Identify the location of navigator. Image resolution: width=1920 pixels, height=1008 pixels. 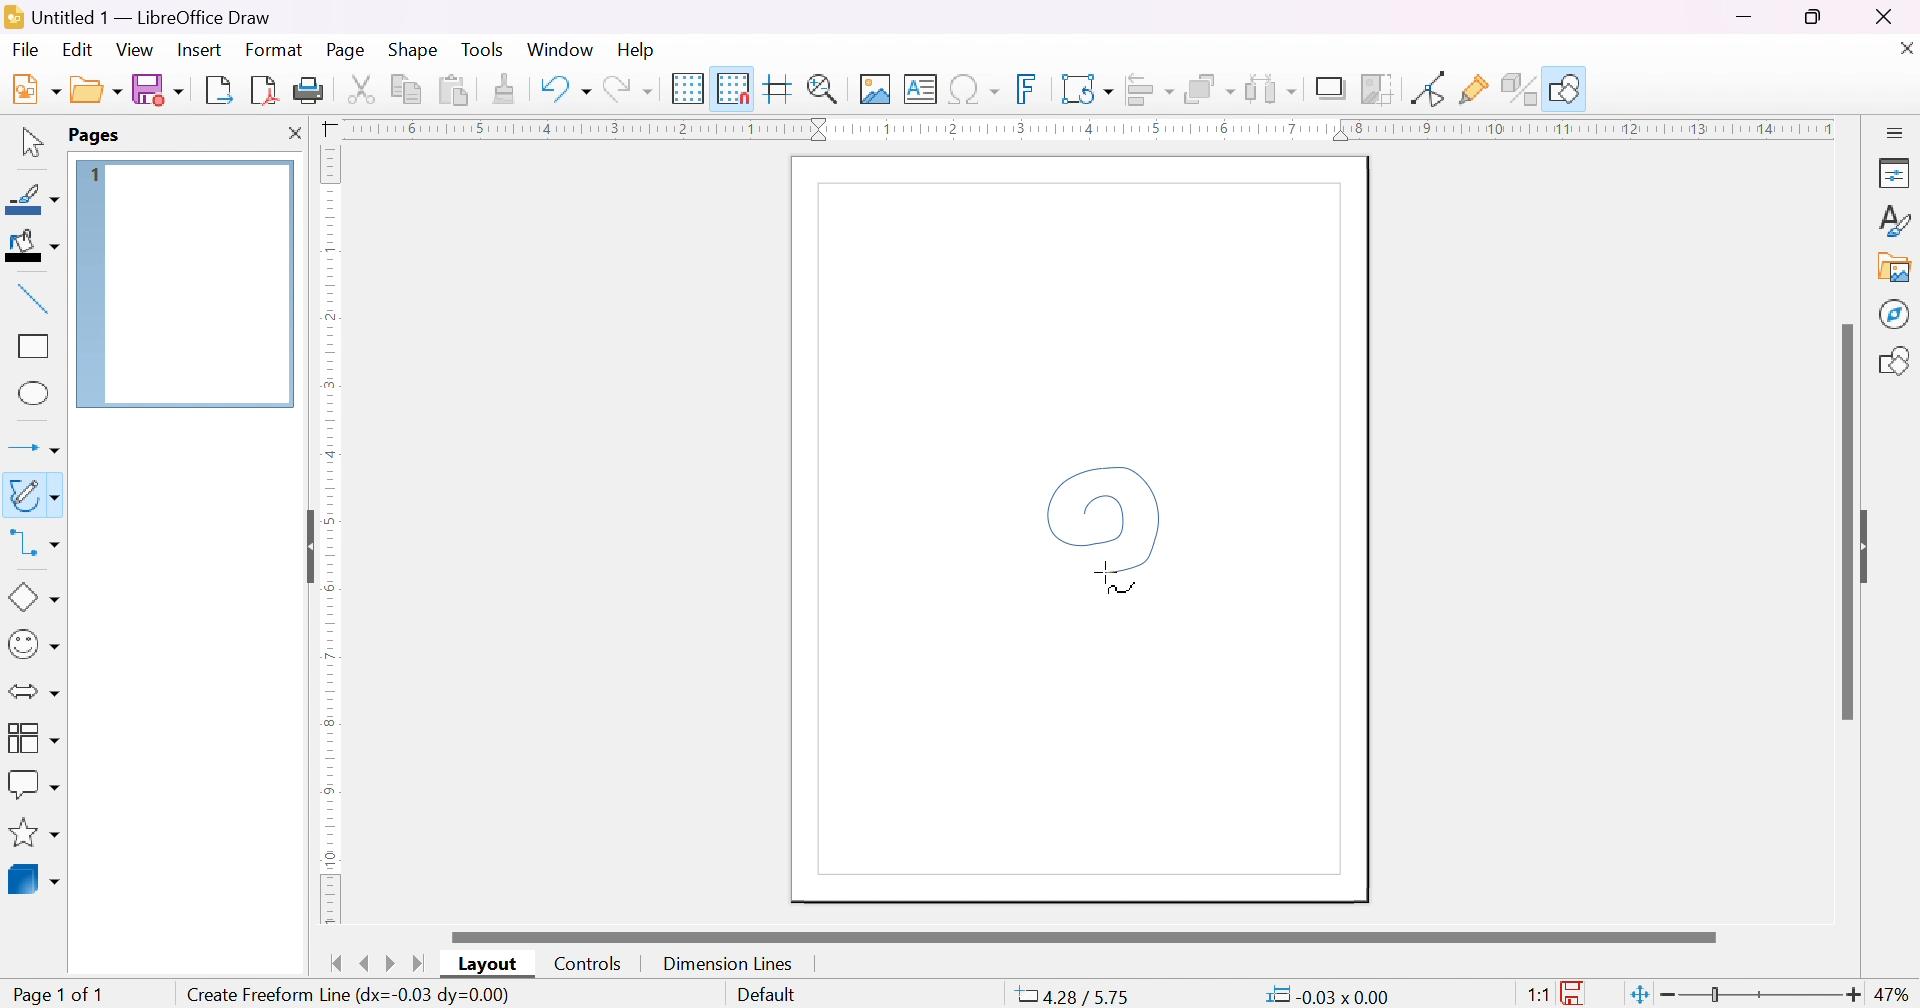
(1896, 314).